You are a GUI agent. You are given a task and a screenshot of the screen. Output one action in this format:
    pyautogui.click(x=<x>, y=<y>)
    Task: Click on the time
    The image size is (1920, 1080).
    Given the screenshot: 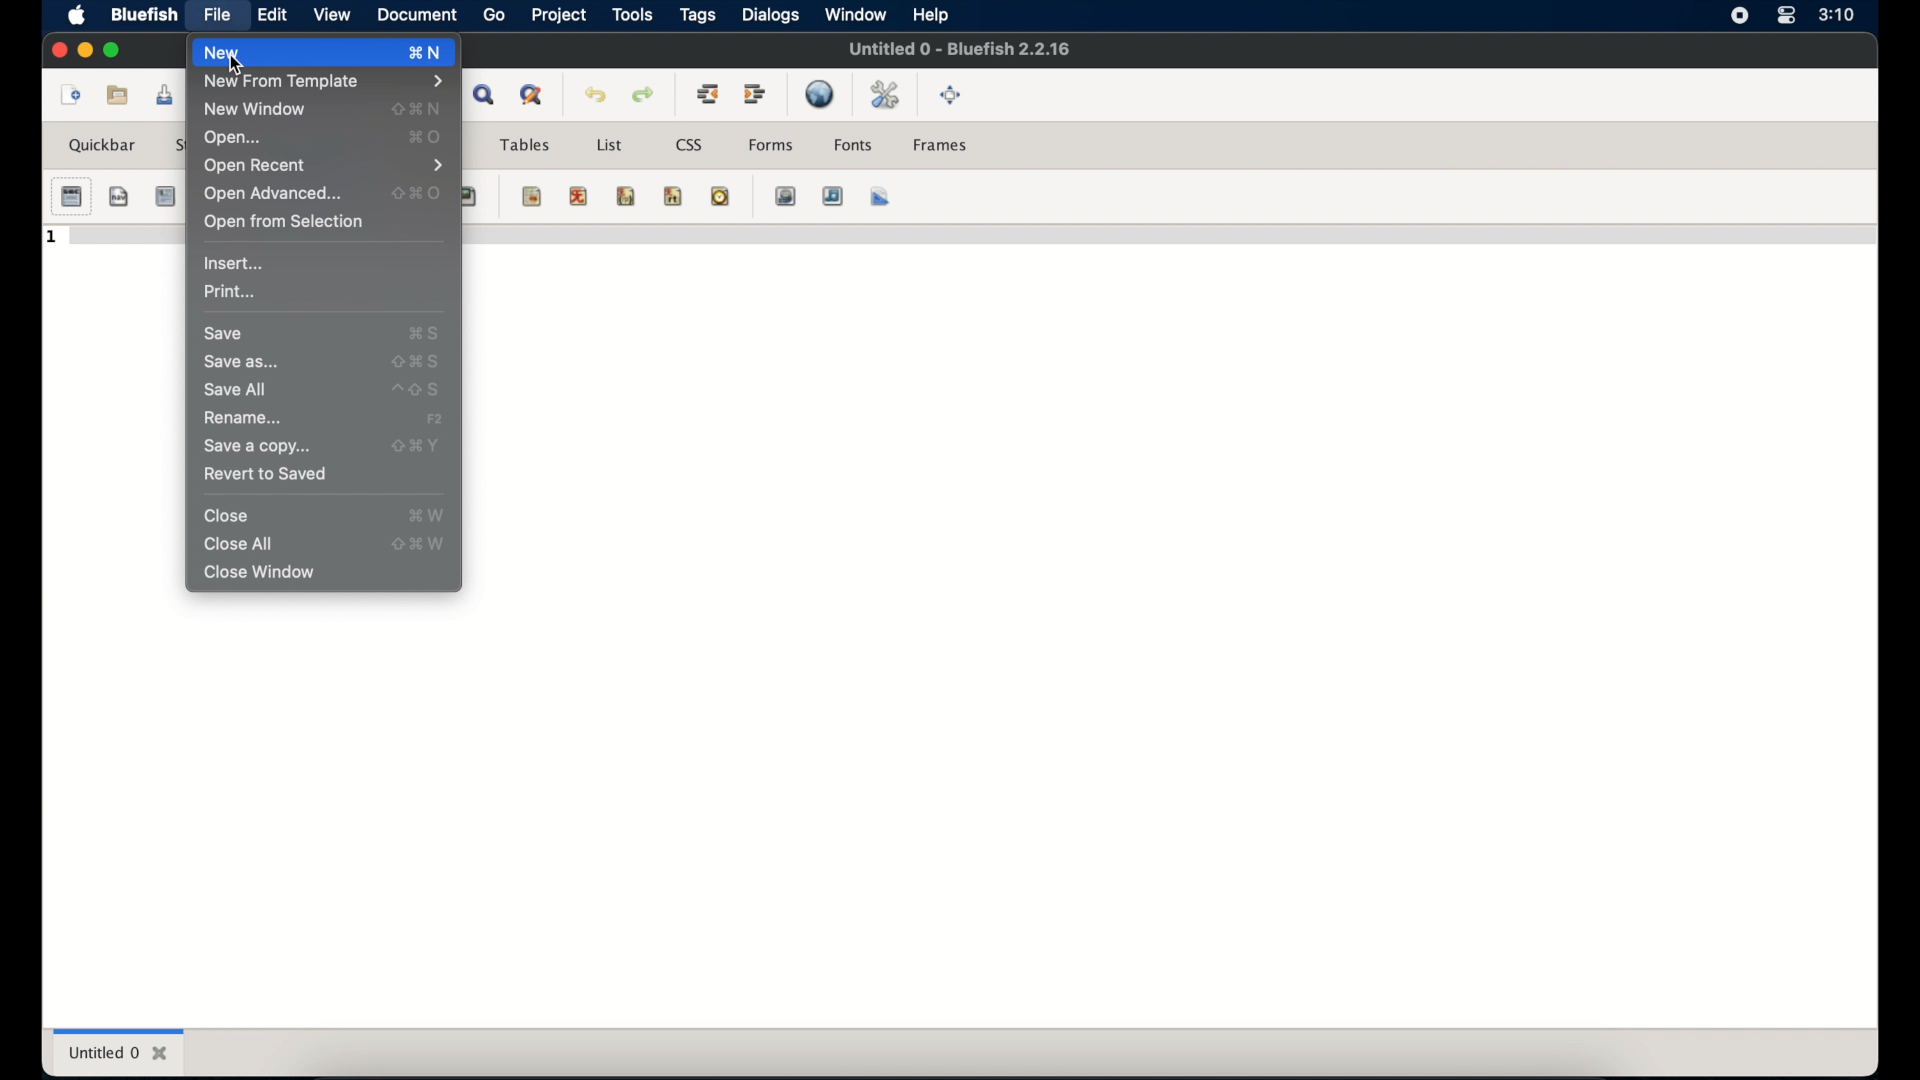 What is the action you would take?
    pyautogui.click(x=720, y=196)
    